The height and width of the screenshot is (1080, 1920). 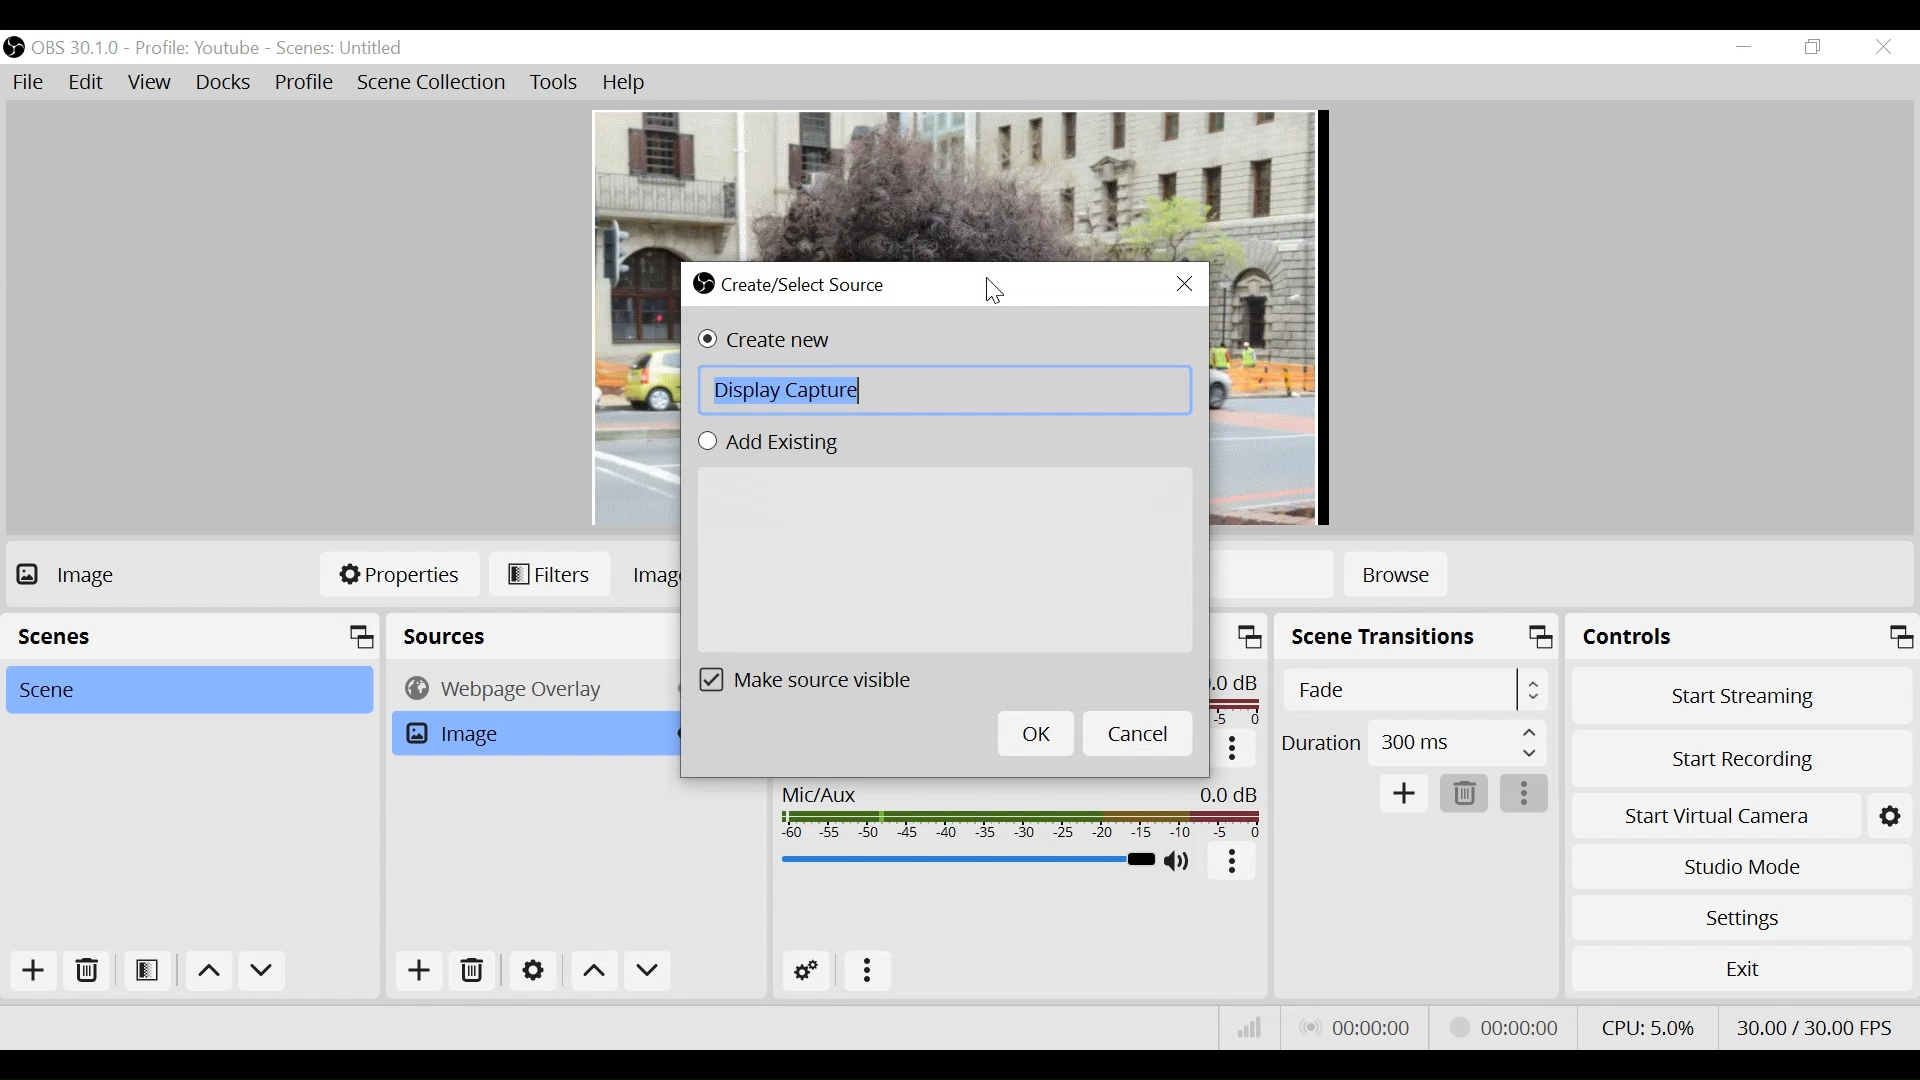 What do you see at coordinates (1742, 636) in the screenshot?
I see `Control Panel` at bounding box center [1742, 636].